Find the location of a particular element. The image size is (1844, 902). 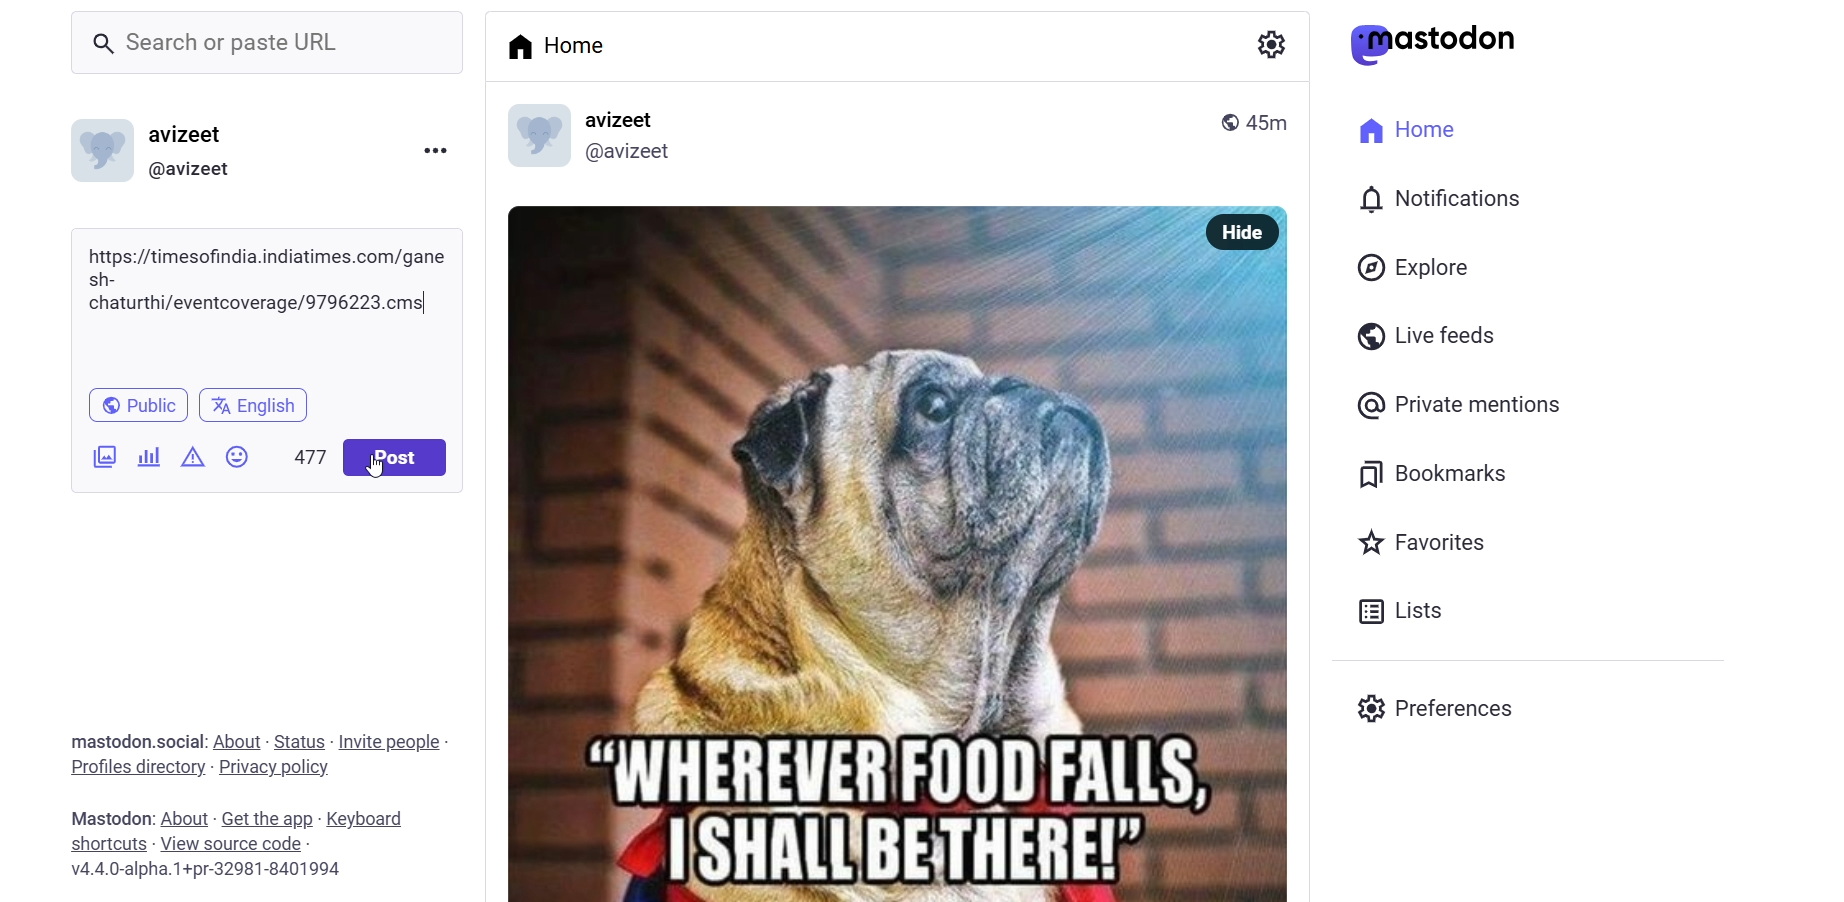

 Preferences is located at coordinates (1450, 715).